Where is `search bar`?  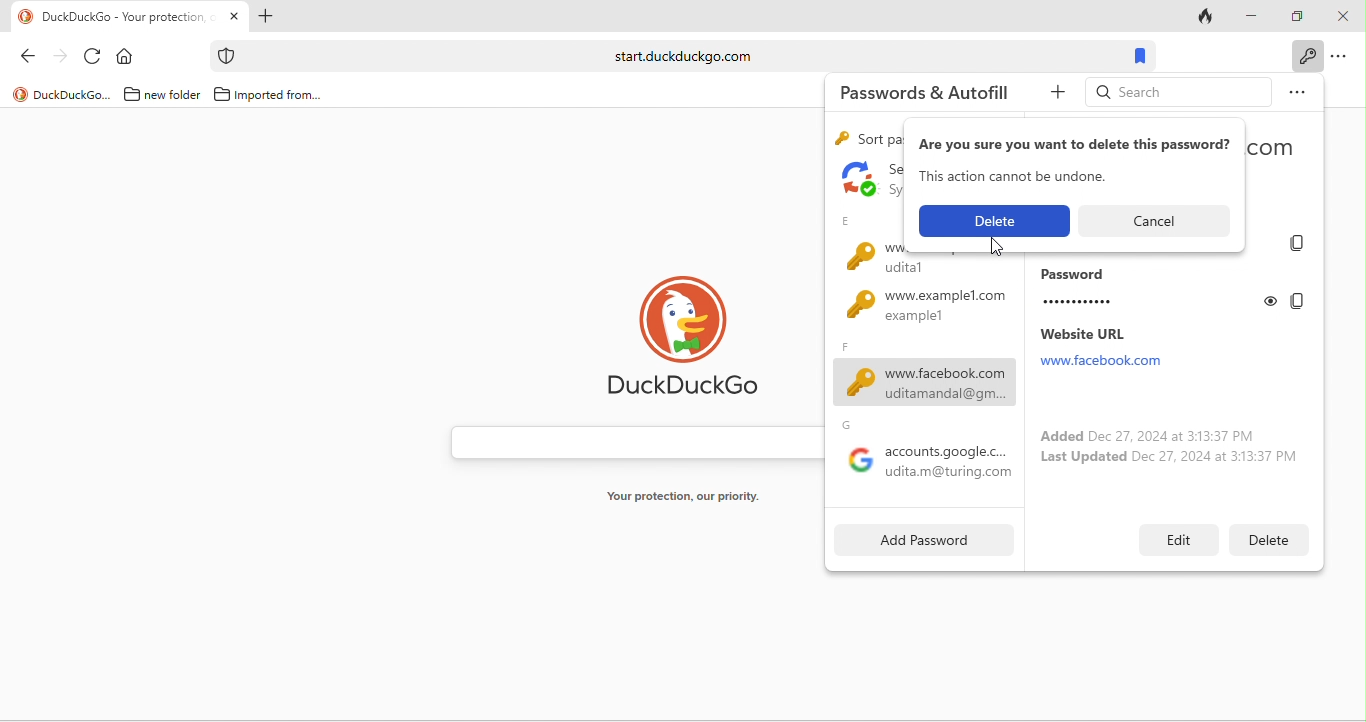
search bar is located at coordinates (631, 442).